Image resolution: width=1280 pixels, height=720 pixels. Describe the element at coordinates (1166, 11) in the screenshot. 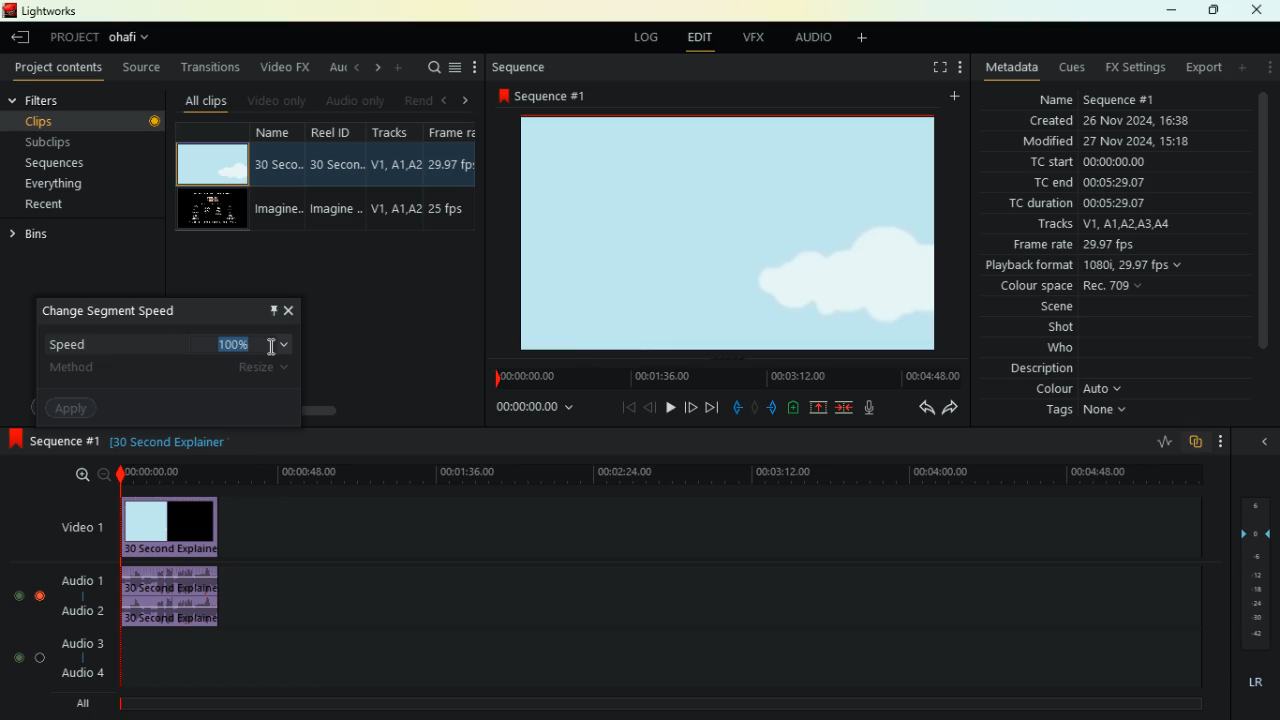

I see `minimize` at that location.